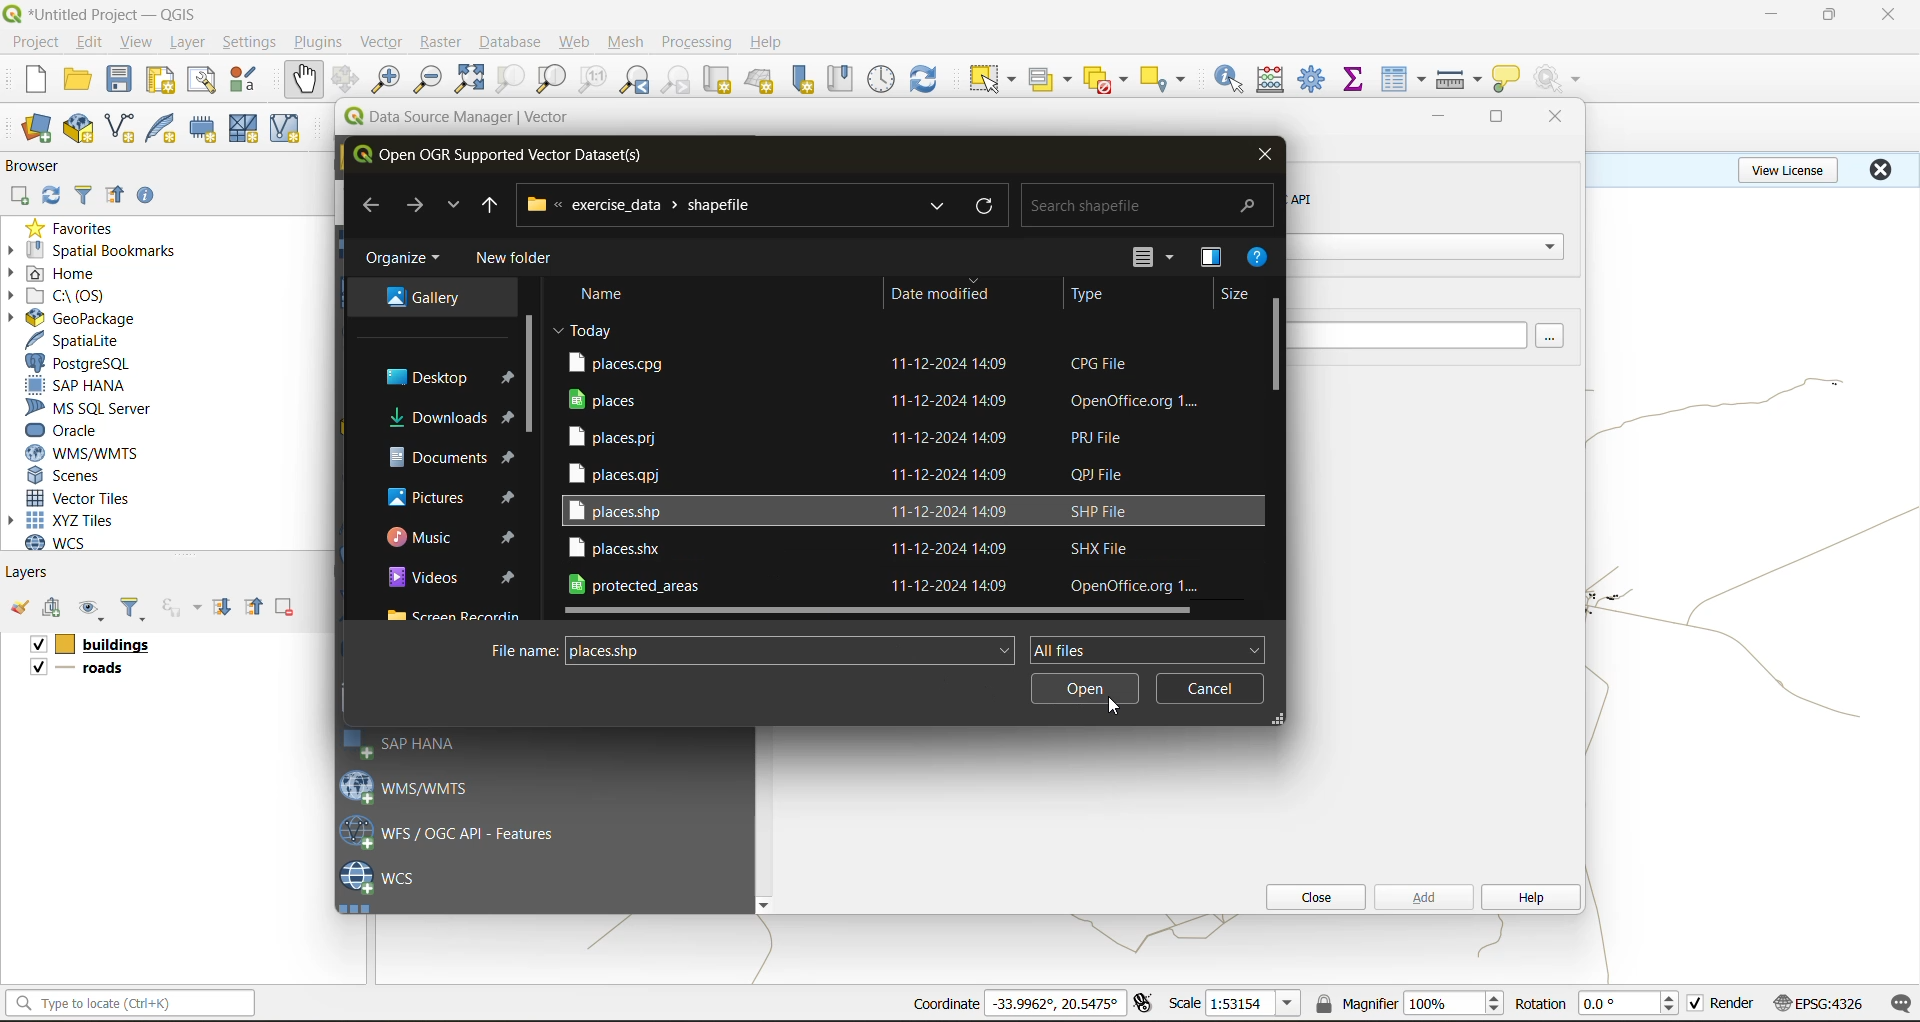  Describe the element at coordinates (649, 204) in the screenshot. I see `file path` at that location.